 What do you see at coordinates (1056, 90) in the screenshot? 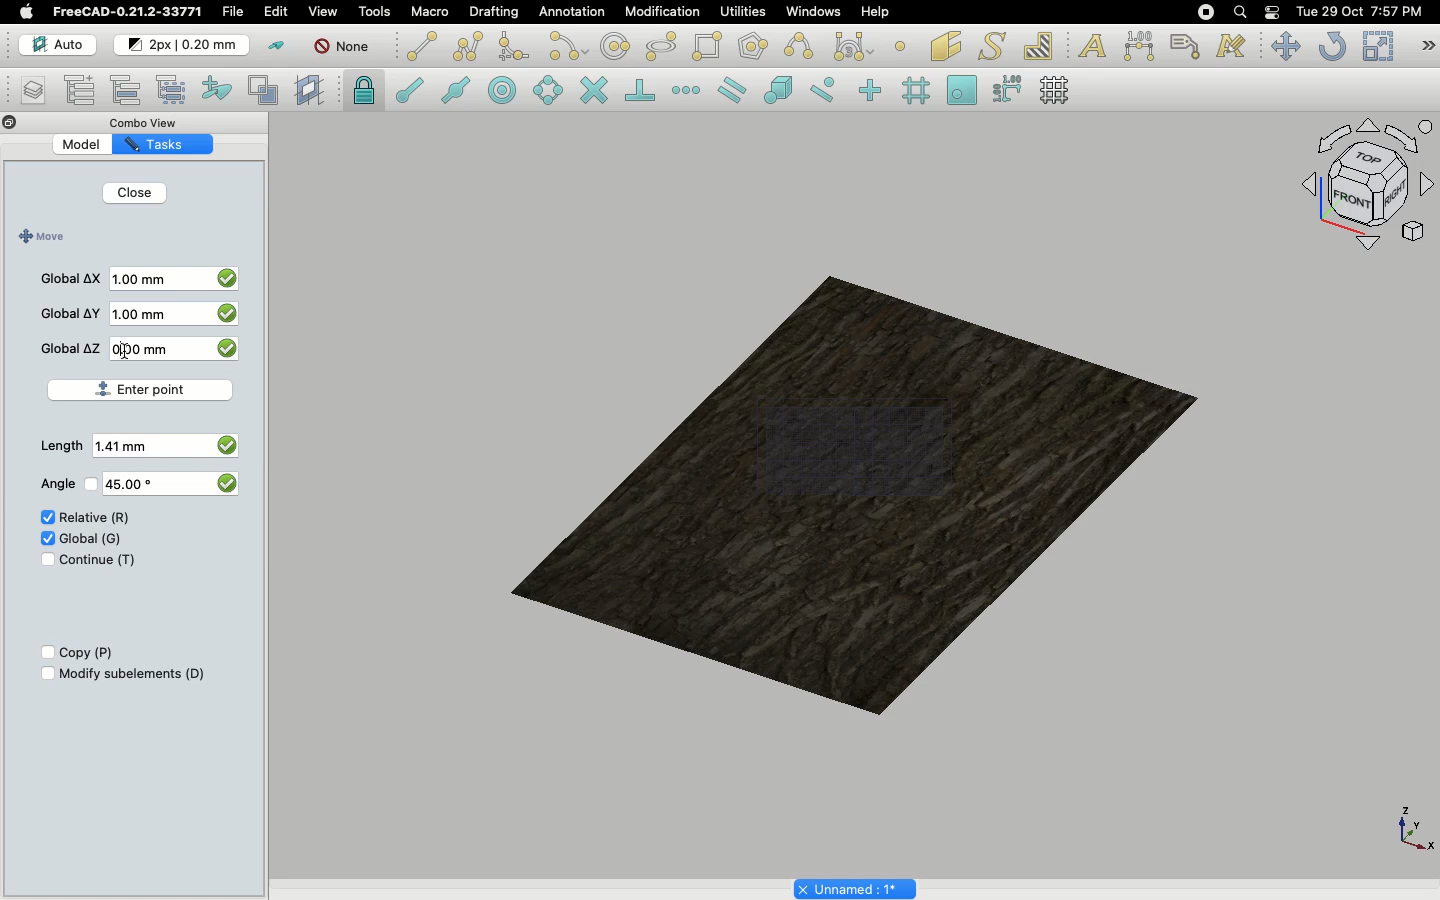
I see `Toggle grid` at bounding box center [1056, 90].